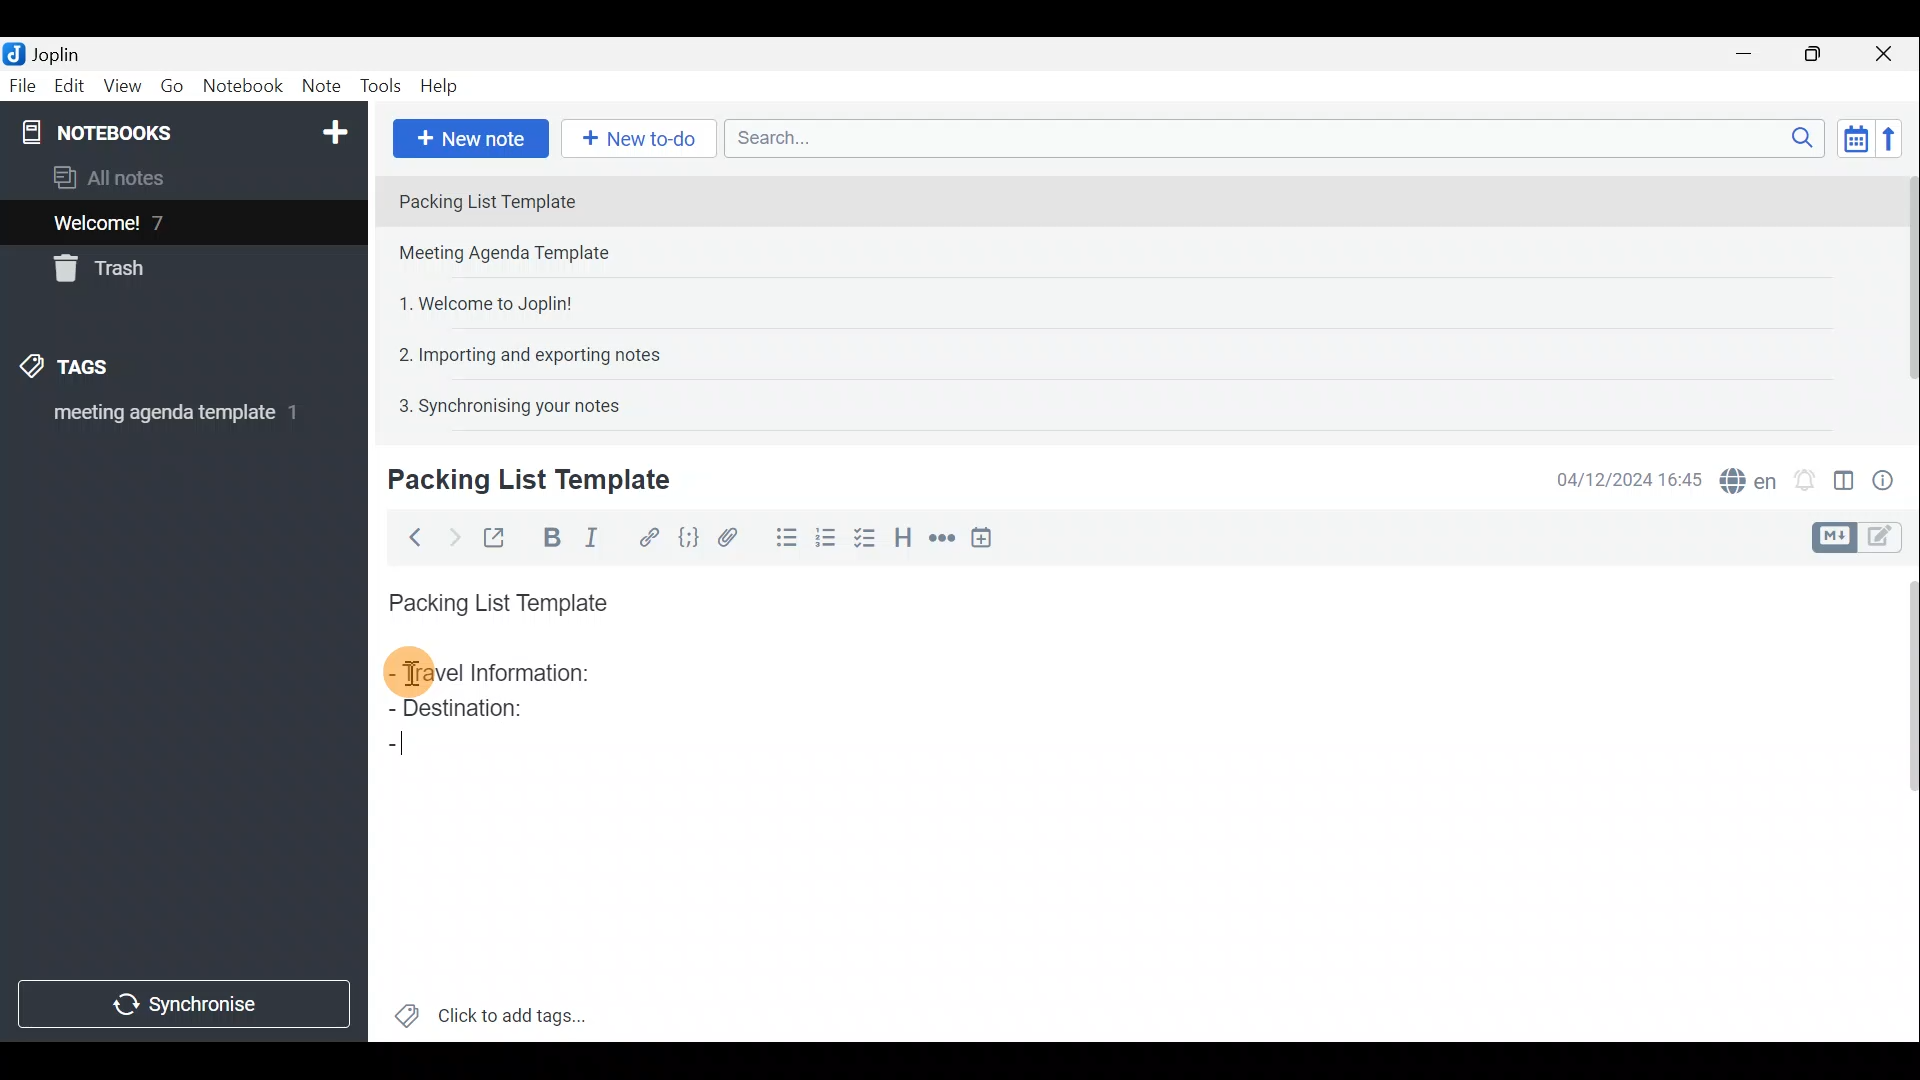 The height and width of the screenshot is (1080, 1920). I want to click on Checkbox, so click(871, 543).